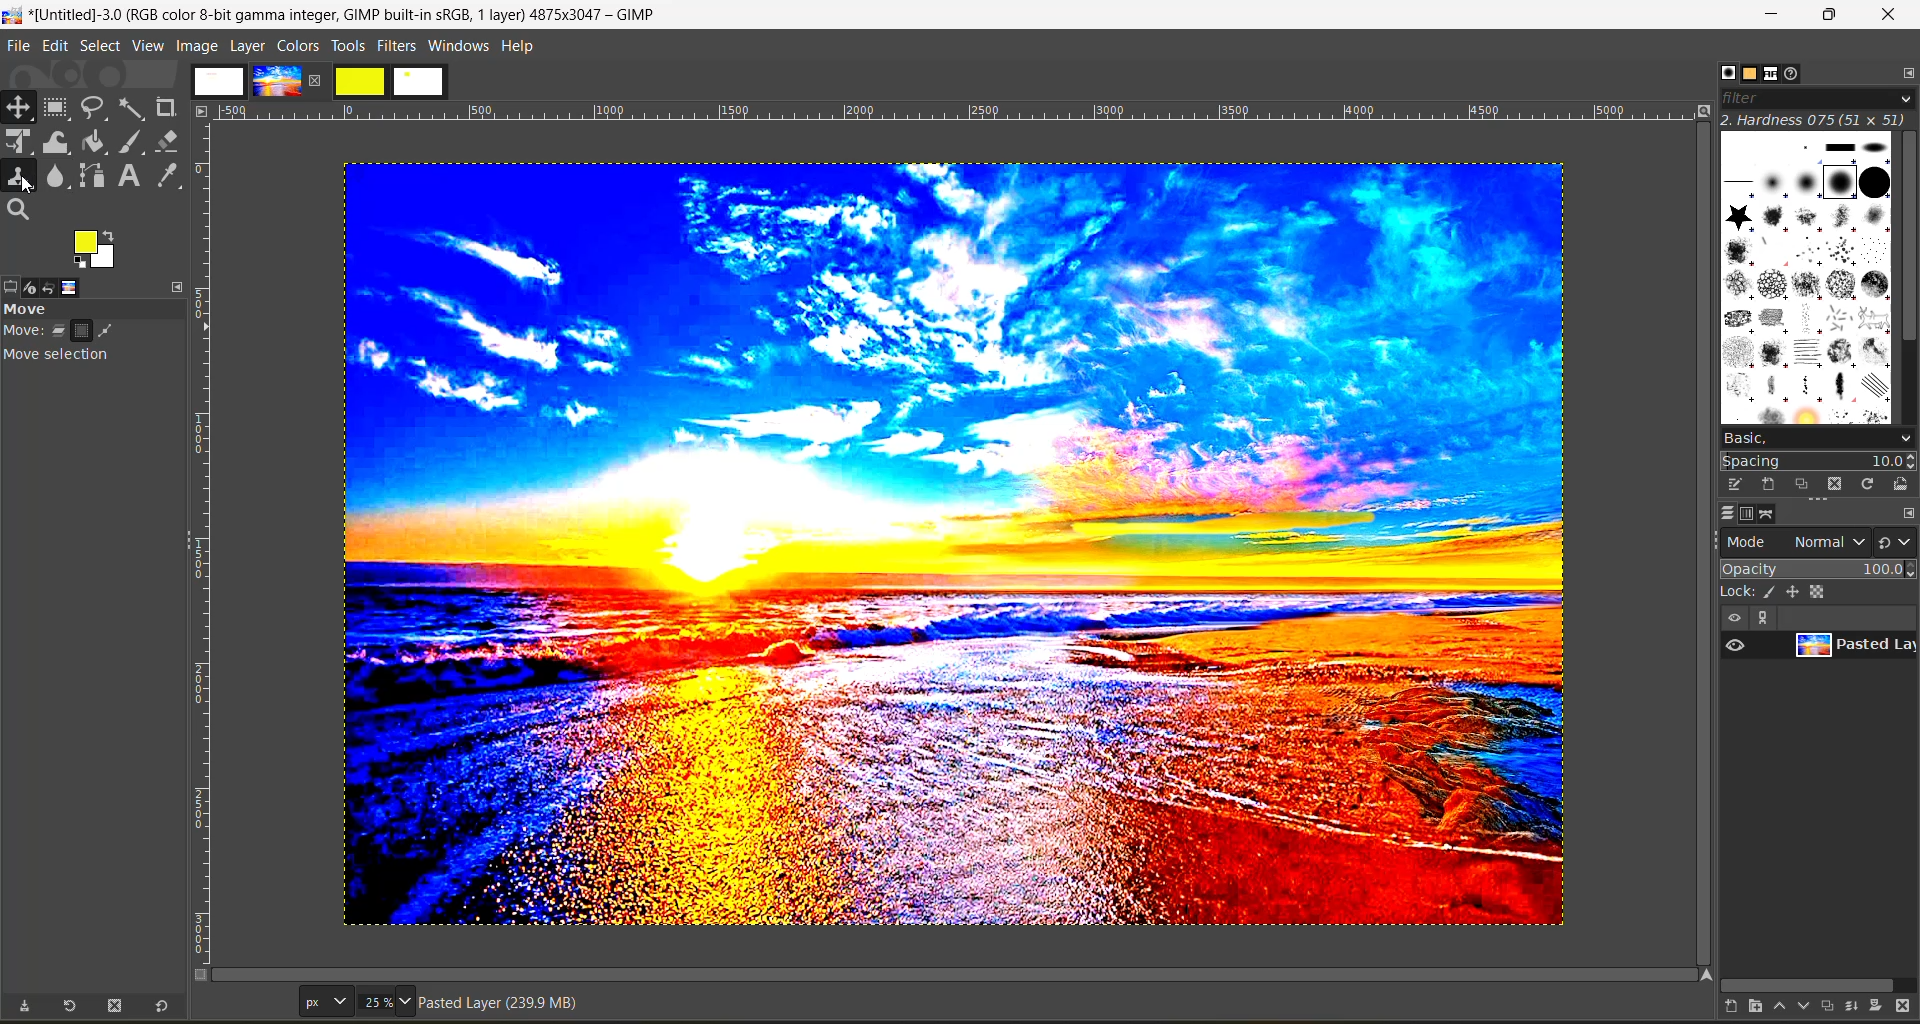 This screenshot has height=1024, width=1920. I want to click on undo, so click(61, 286).